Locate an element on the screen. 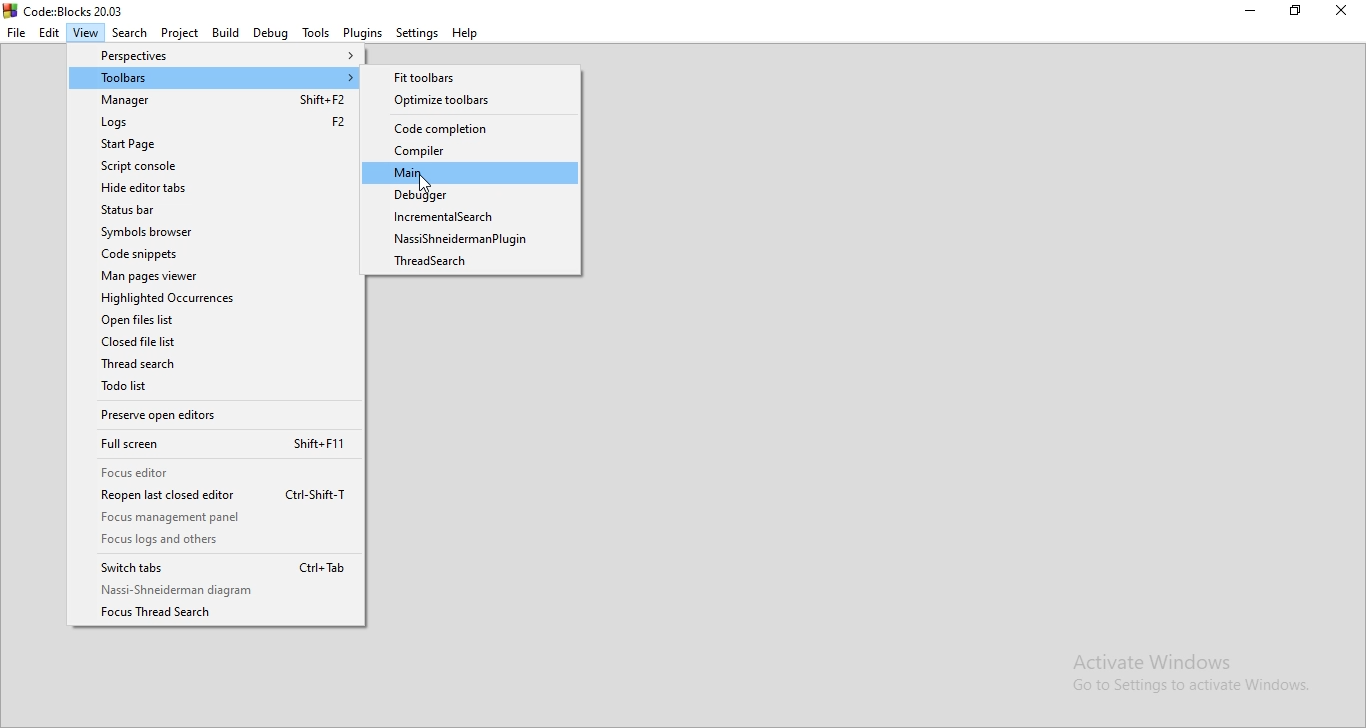 The width and height of the screenshot is (1366, 728). Manager is located at coordinates (215, 101).